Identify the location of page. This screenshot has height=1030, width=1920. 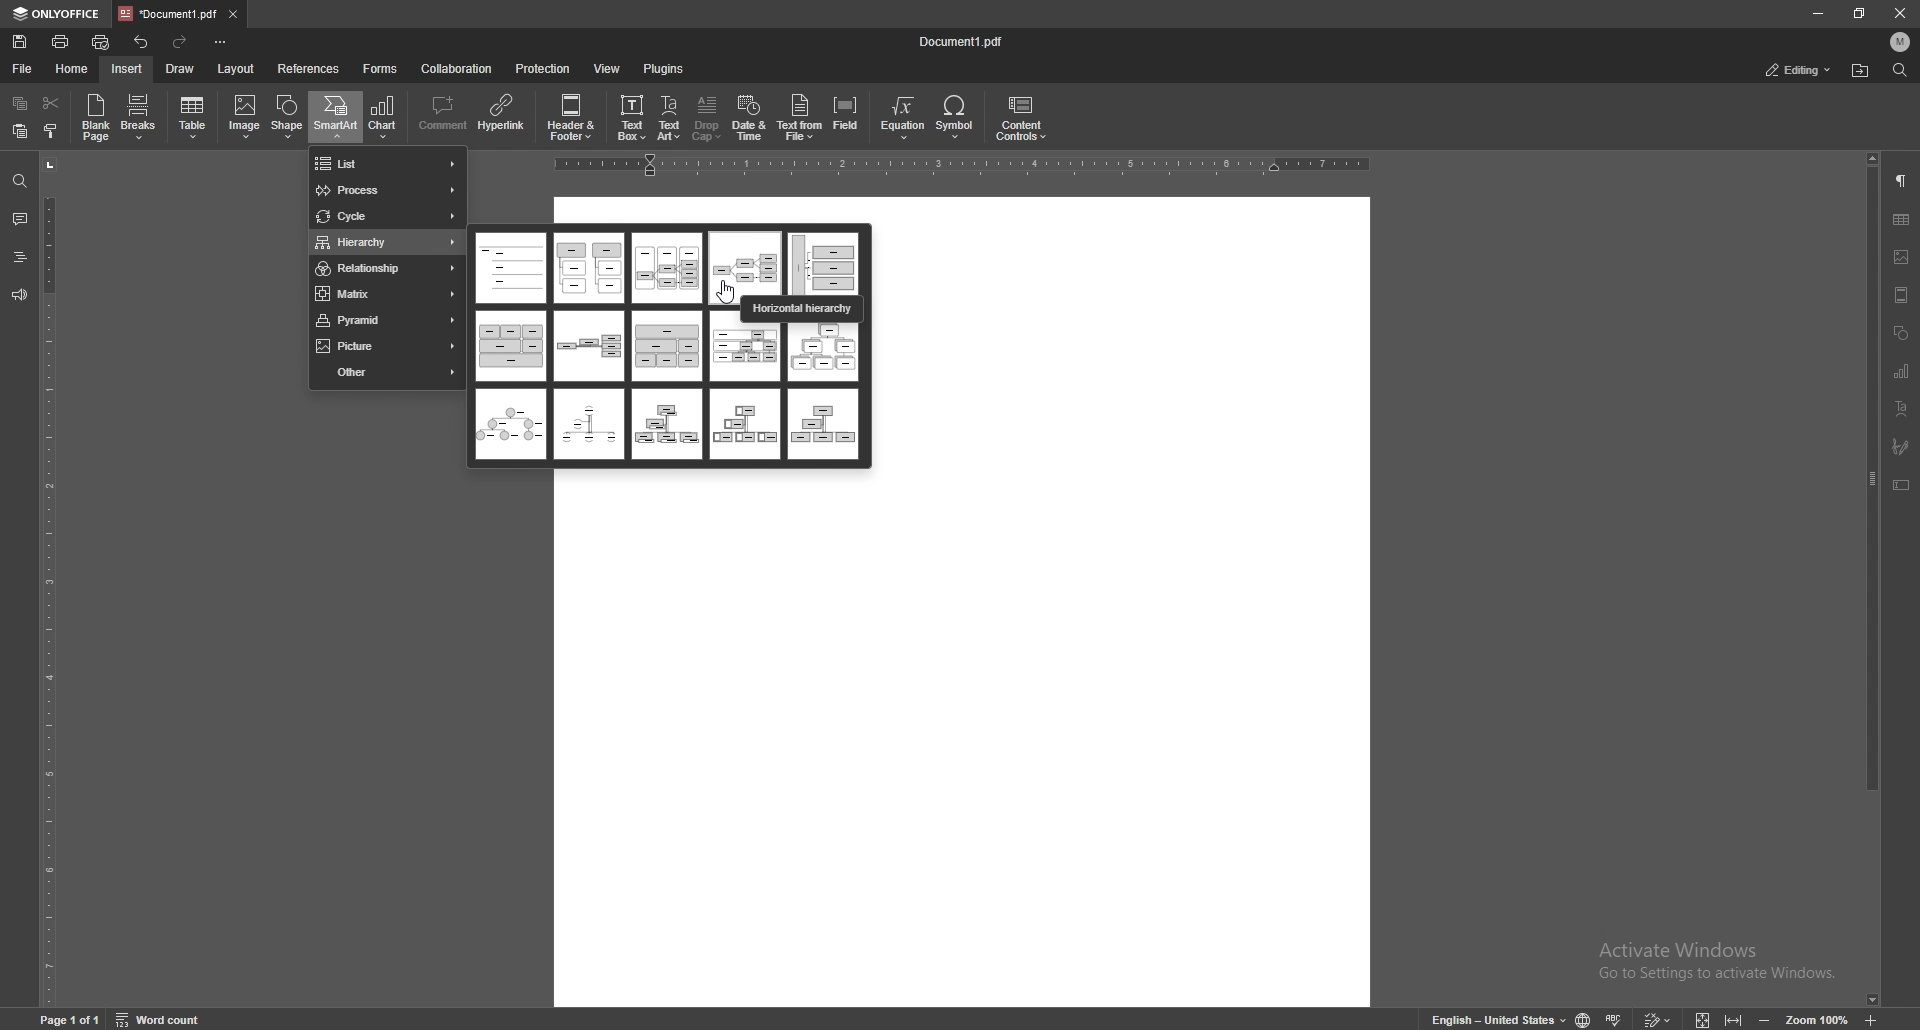
(72, 1018).